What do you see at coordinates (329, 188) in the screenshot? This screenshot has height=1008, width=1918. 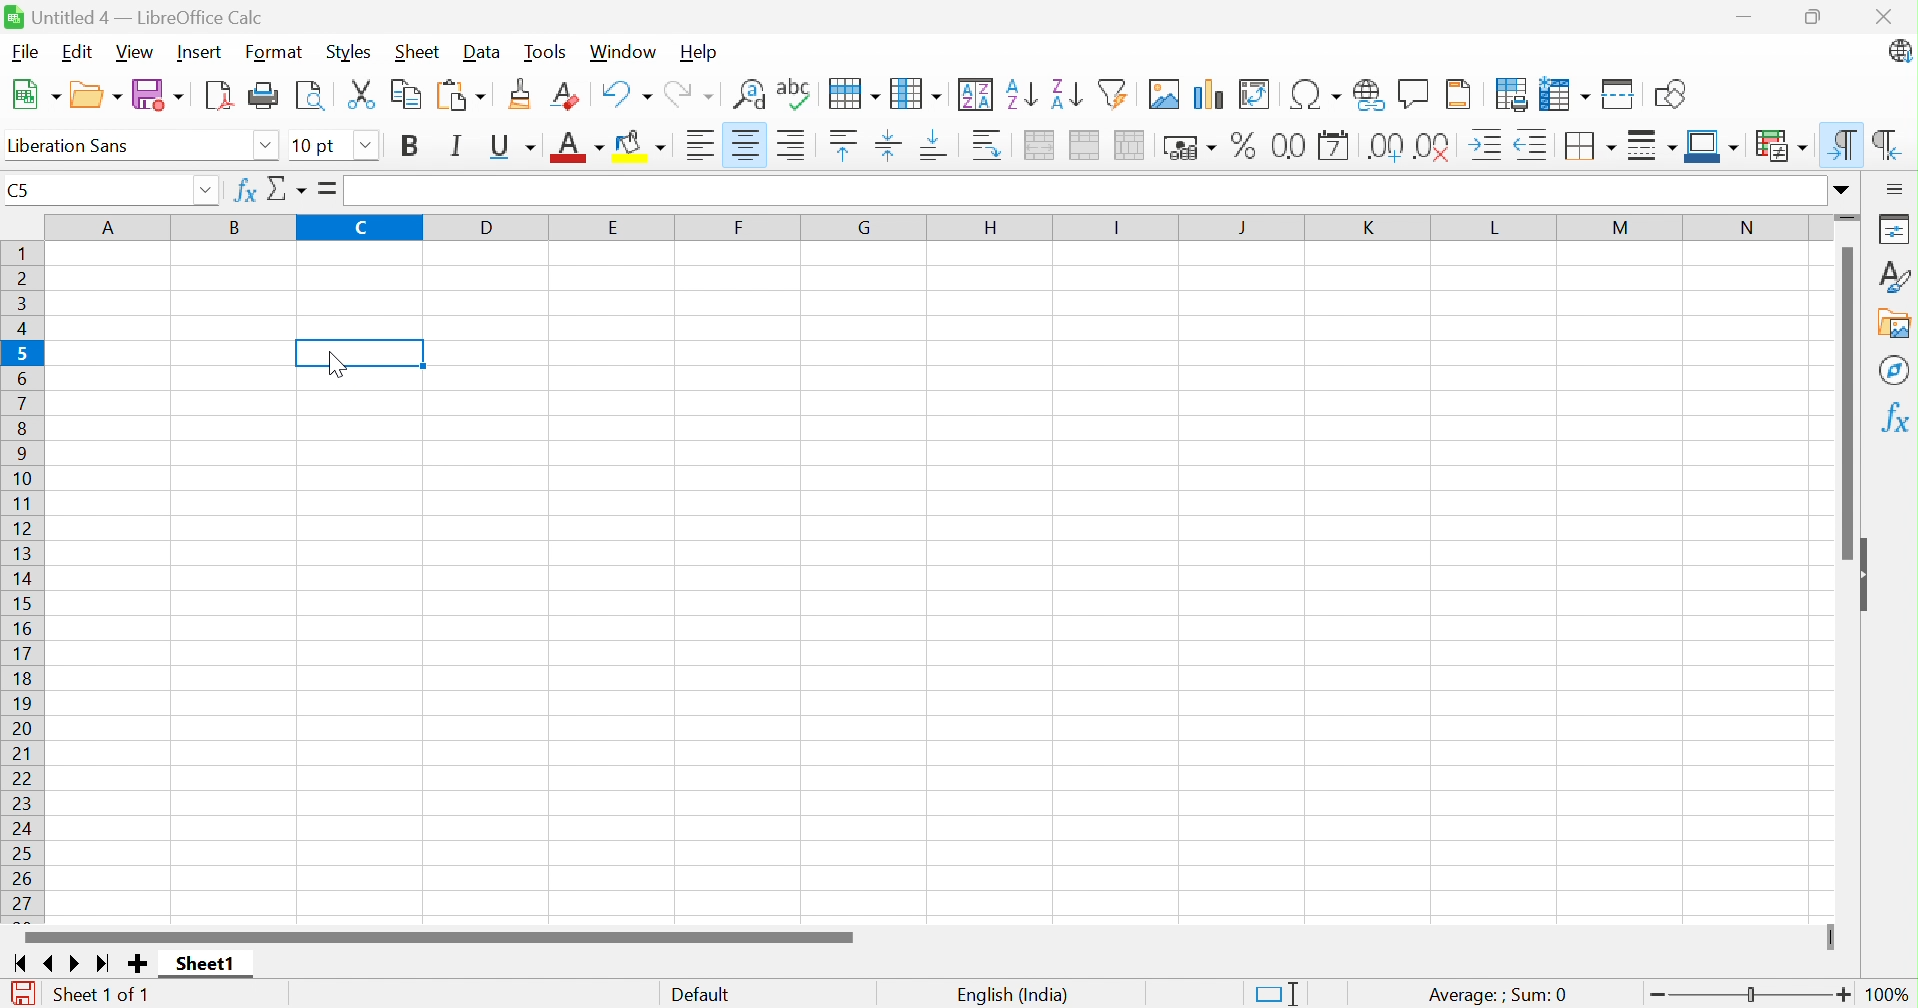 I see `Formula` at bounding box center [329, 188].